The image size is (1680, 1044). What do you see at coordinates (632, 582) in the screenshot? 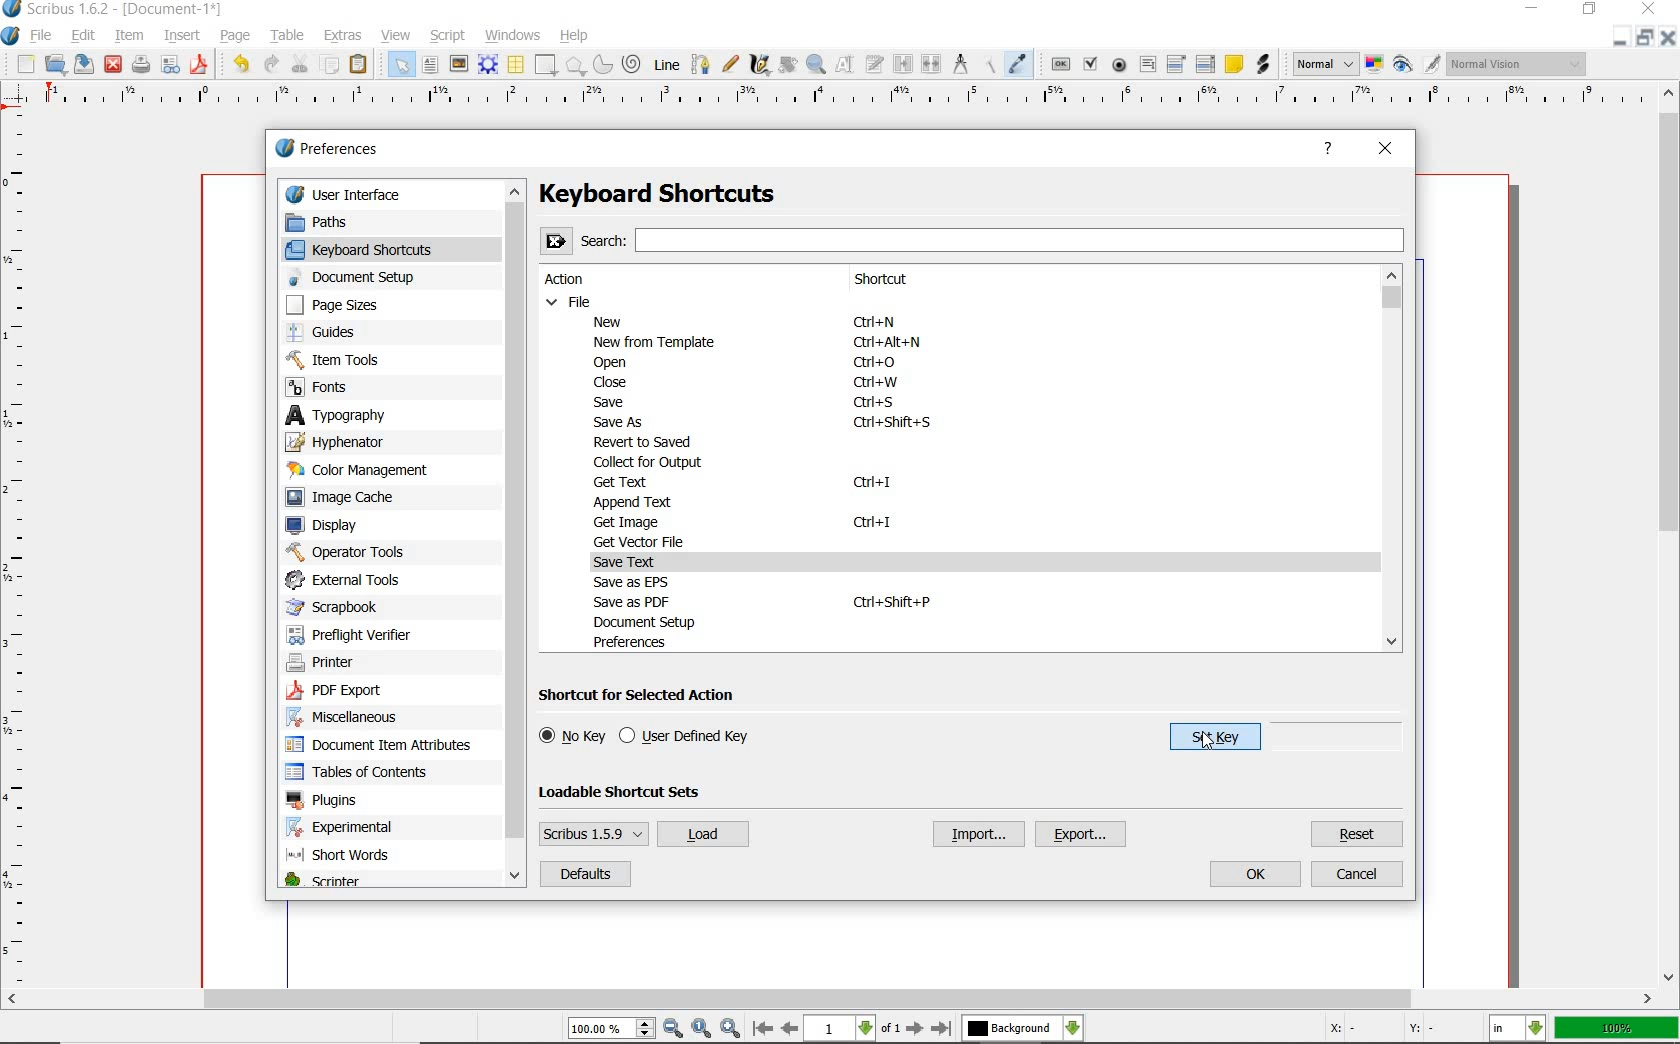
I see `save as EPS` at bounding box center [632, 582].